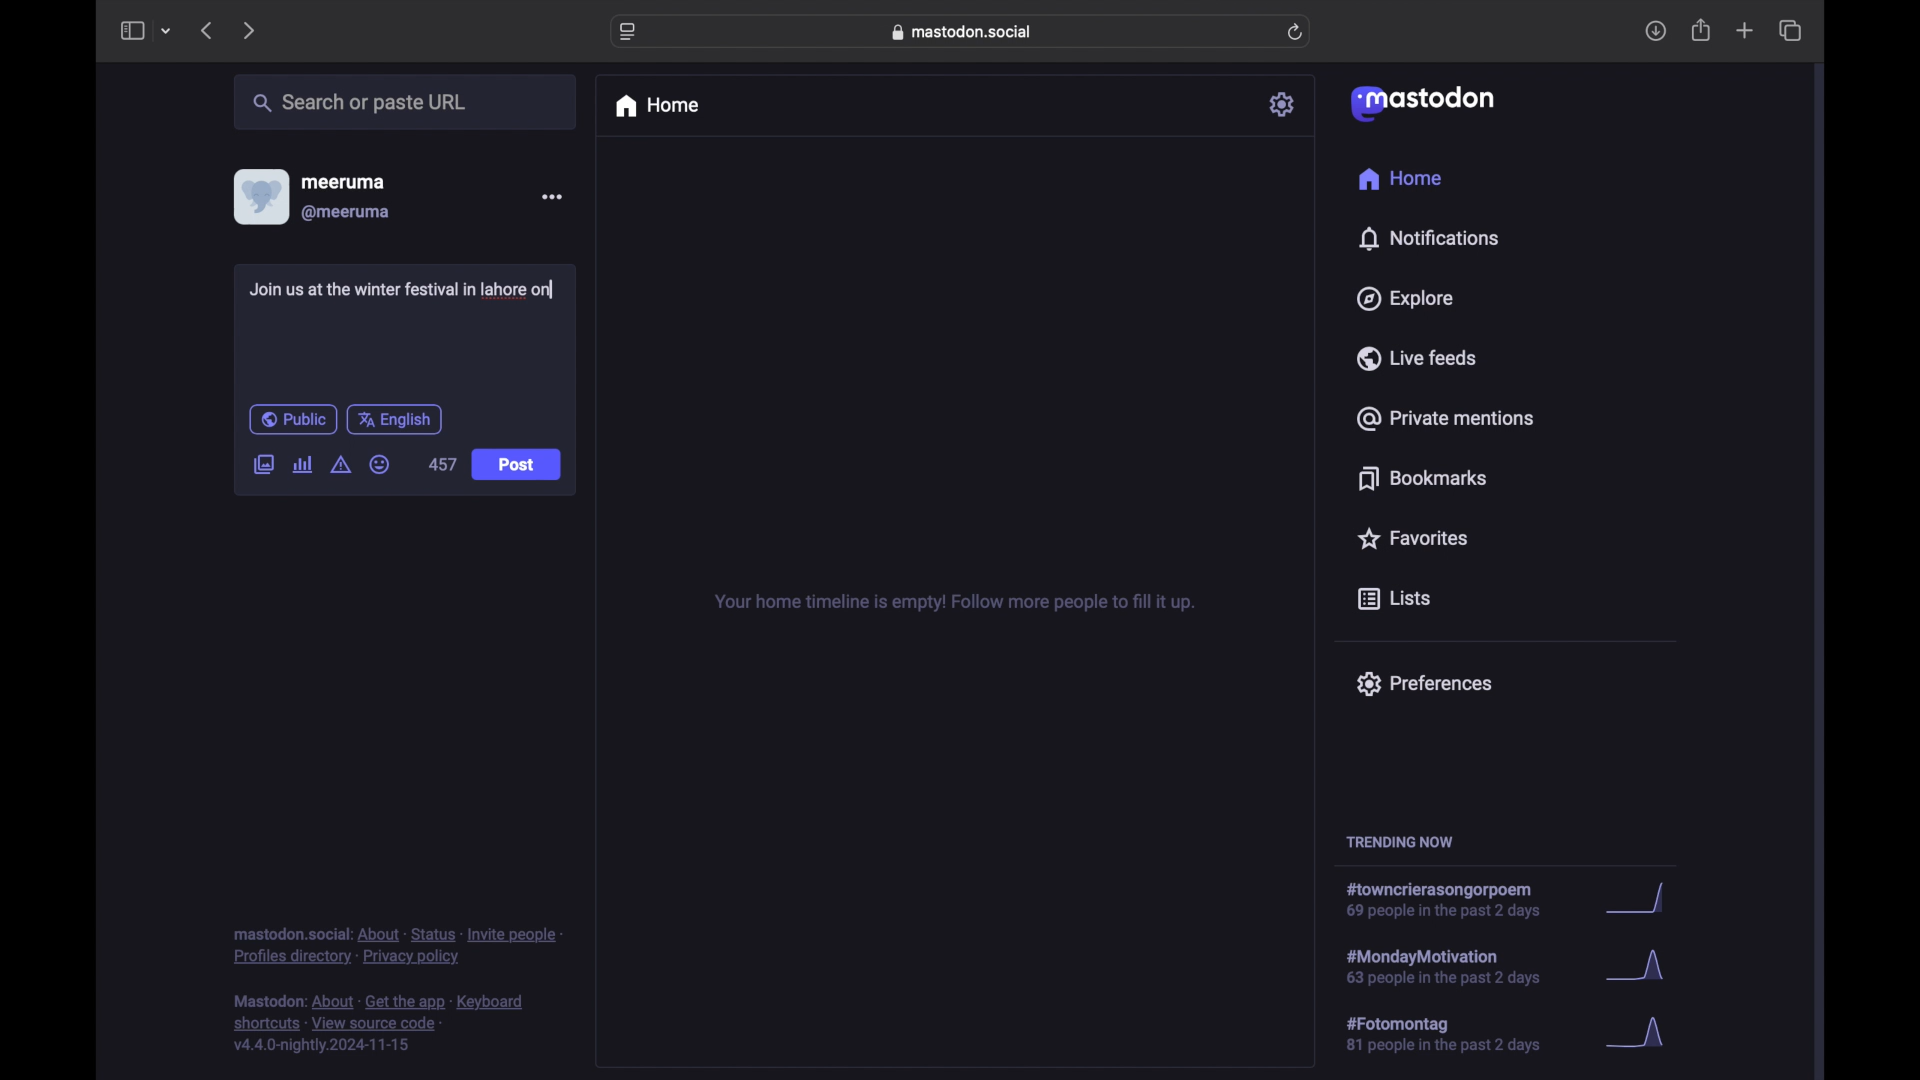 Image resolution: width=1920 pixels, height=1080 pixels. I want to click on download, so click(1656, 32).